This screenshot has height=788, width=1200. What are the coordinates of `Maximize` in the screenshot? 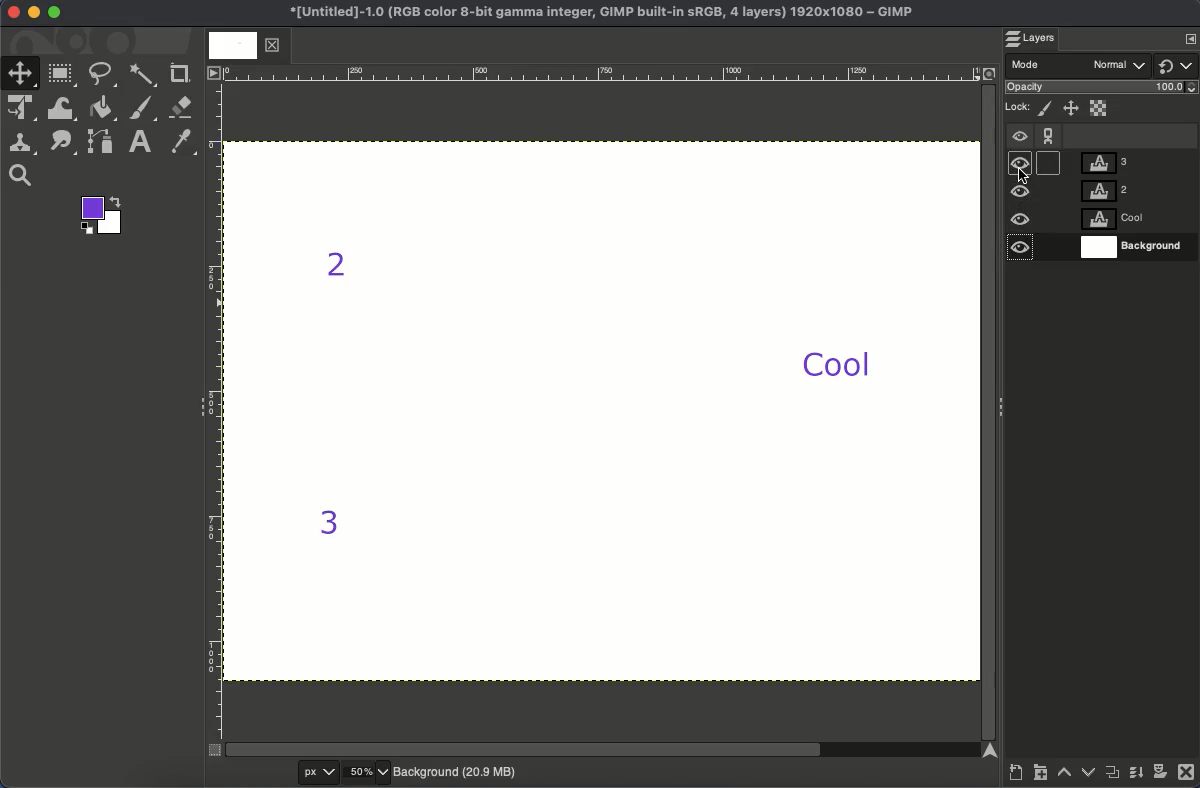 It's located at (55, 15).